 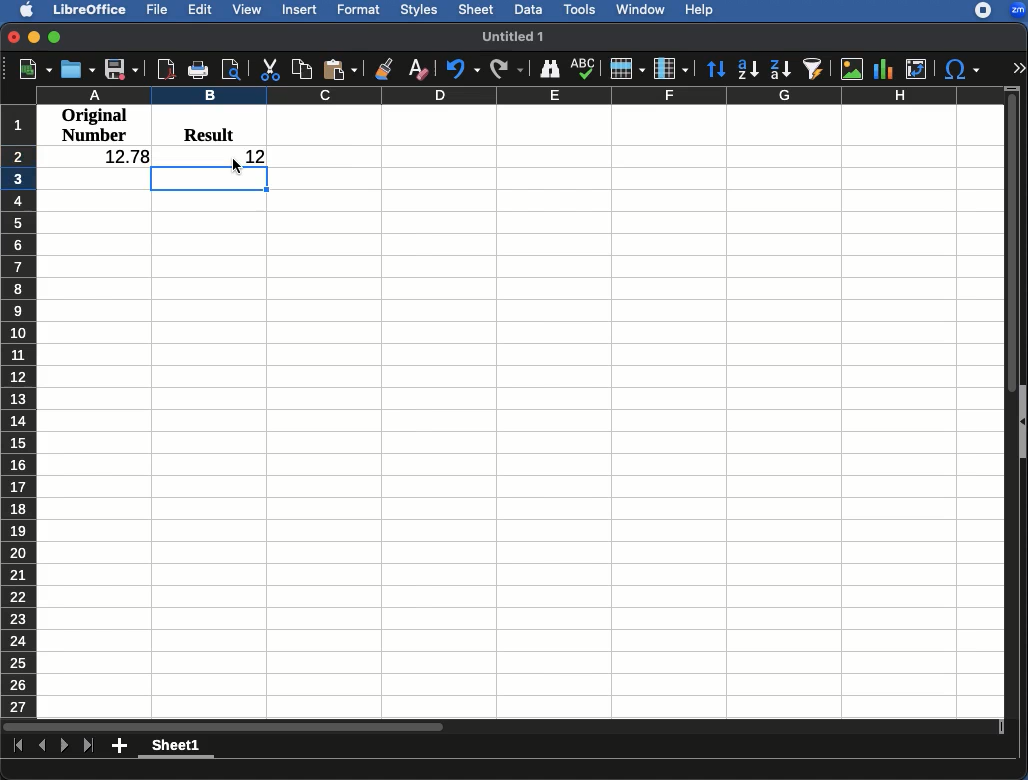 What do you see at coordinates (507, 70) in the screenshot?
I see `Redo` at bounding box center [507, 70].